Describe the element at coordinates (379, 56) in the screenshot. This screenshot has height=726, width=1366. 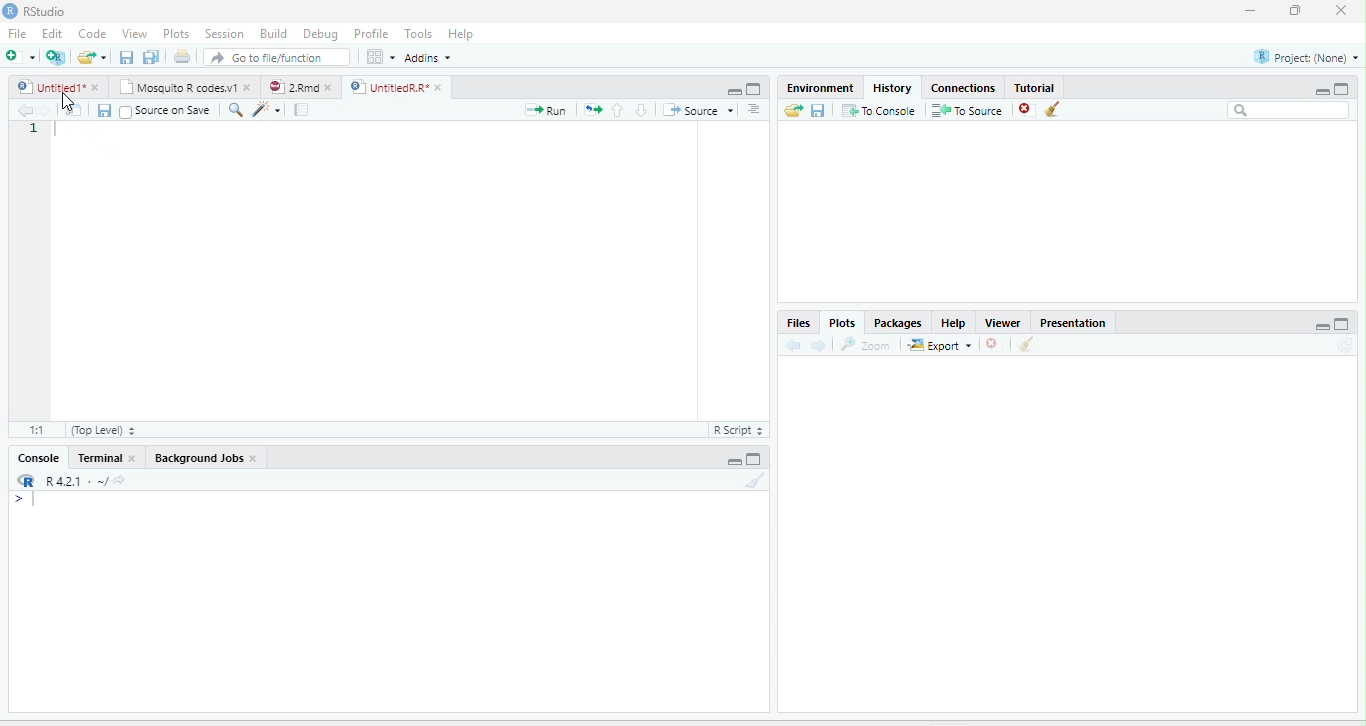
I see `Workspace panes` at that location.